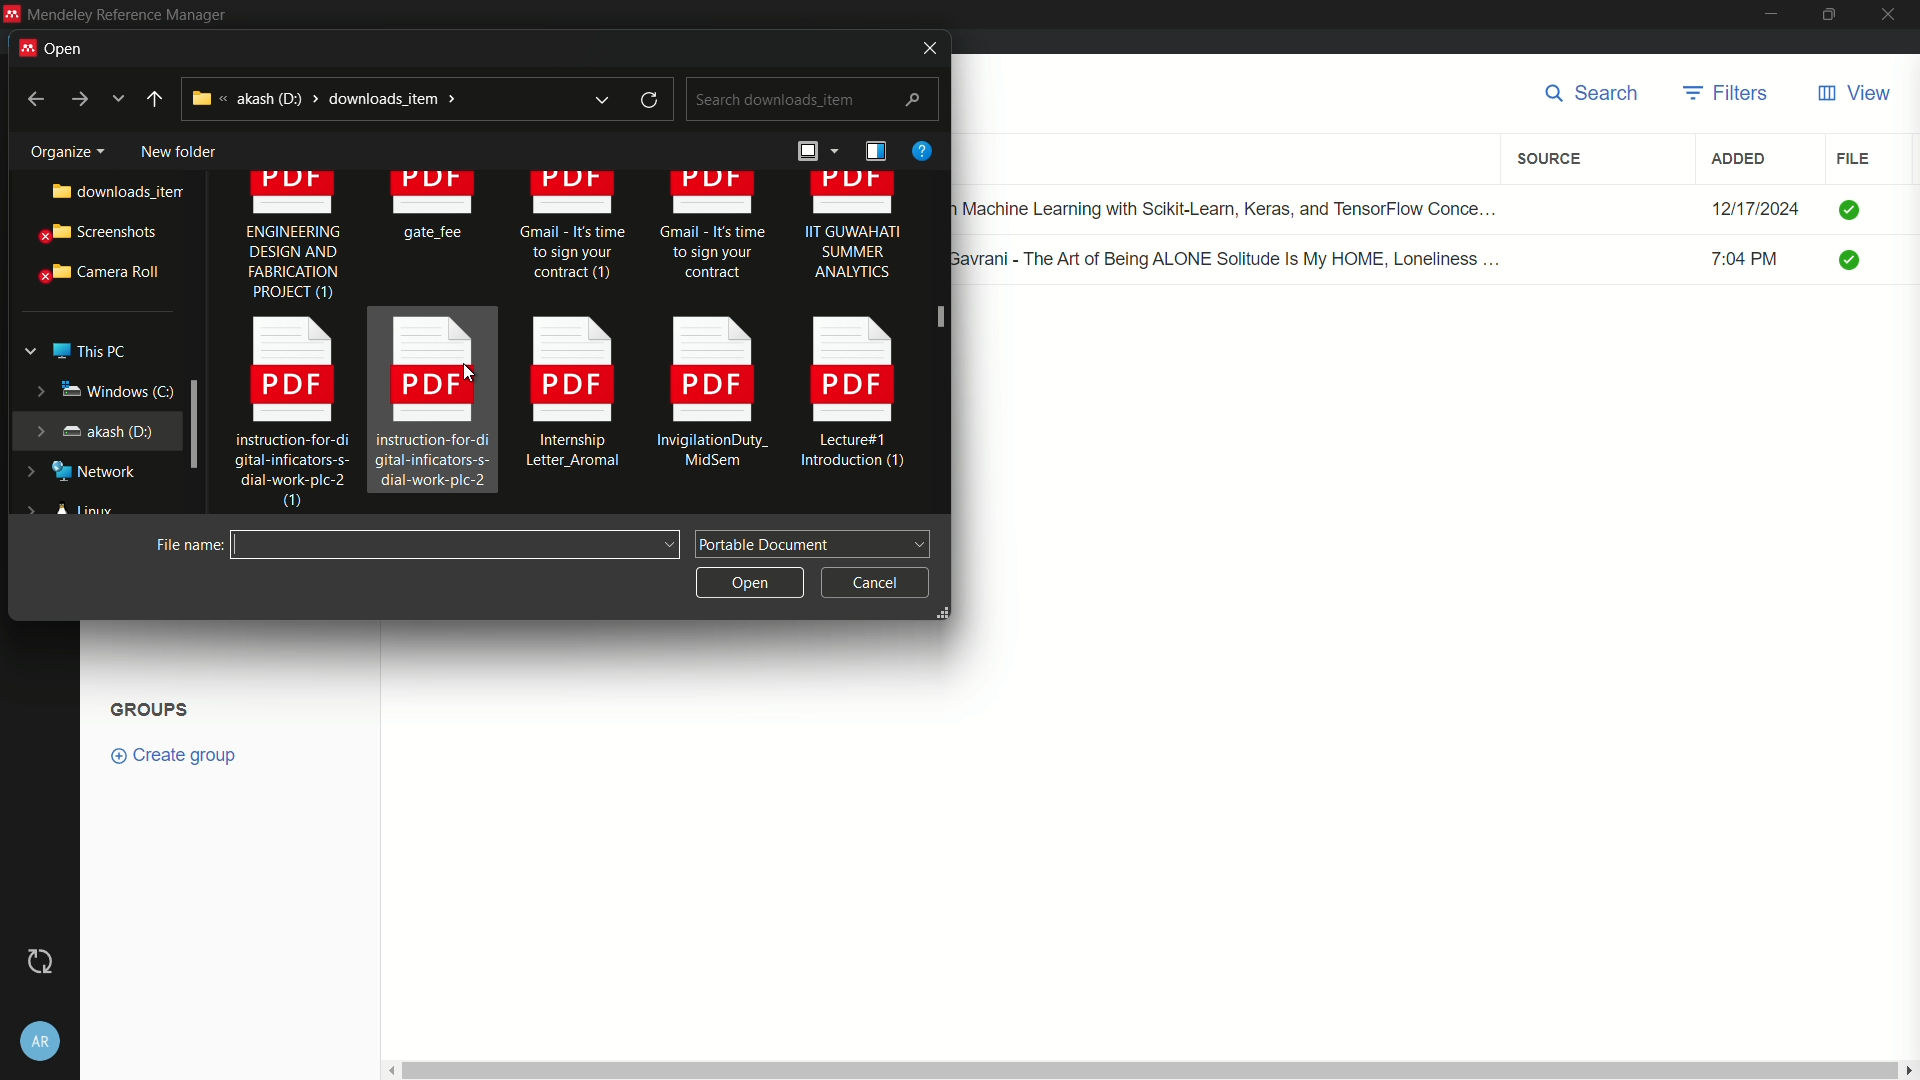 The width and height of the screenshot is (1920, 1080). I want to click on portable document, so click(814, 542).